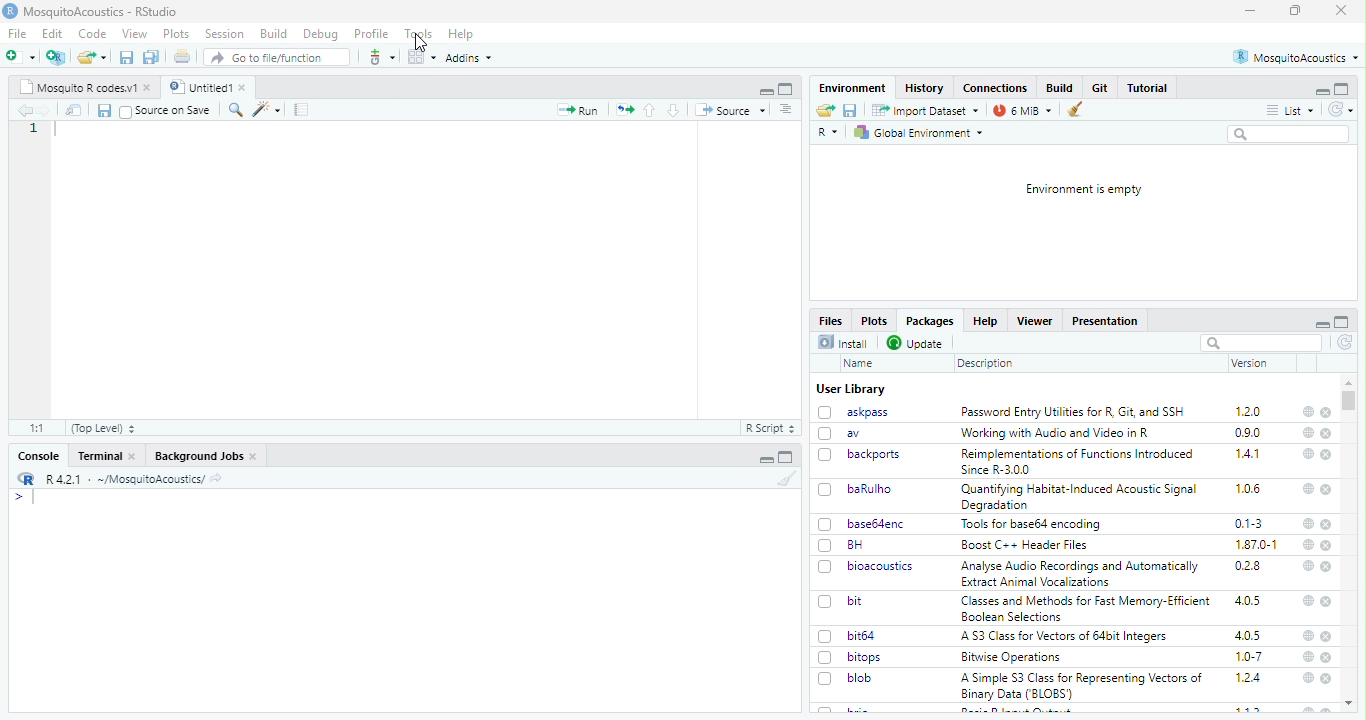  Describe the element at coordinates (1085, 608) in the screenshot. I see `Classes and Methods for Fast Memory-Efficient
[rrr —` at that location.